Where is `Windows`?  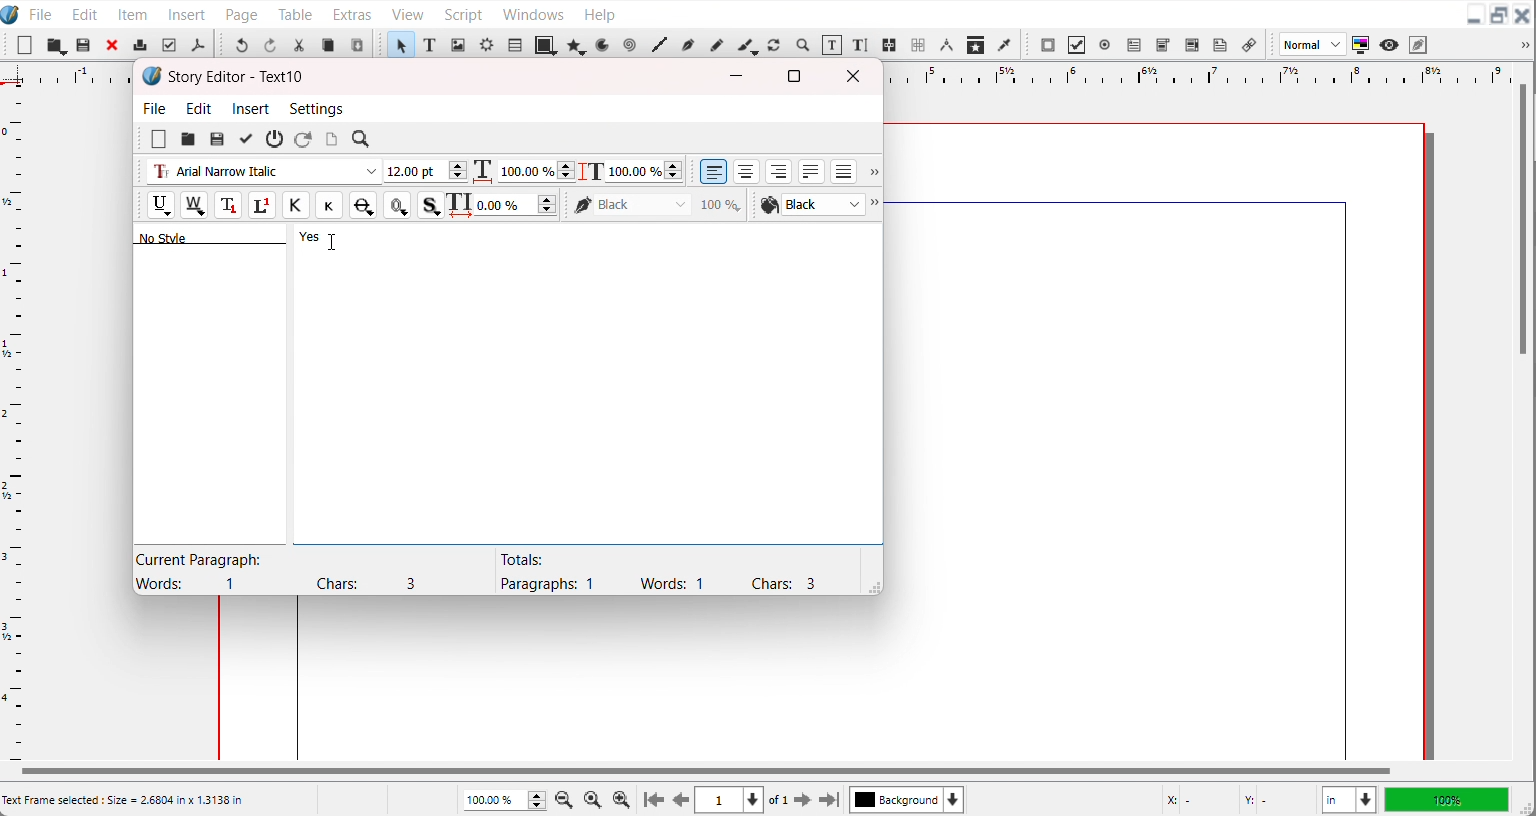 Windows is located at coordinates (533, 12).